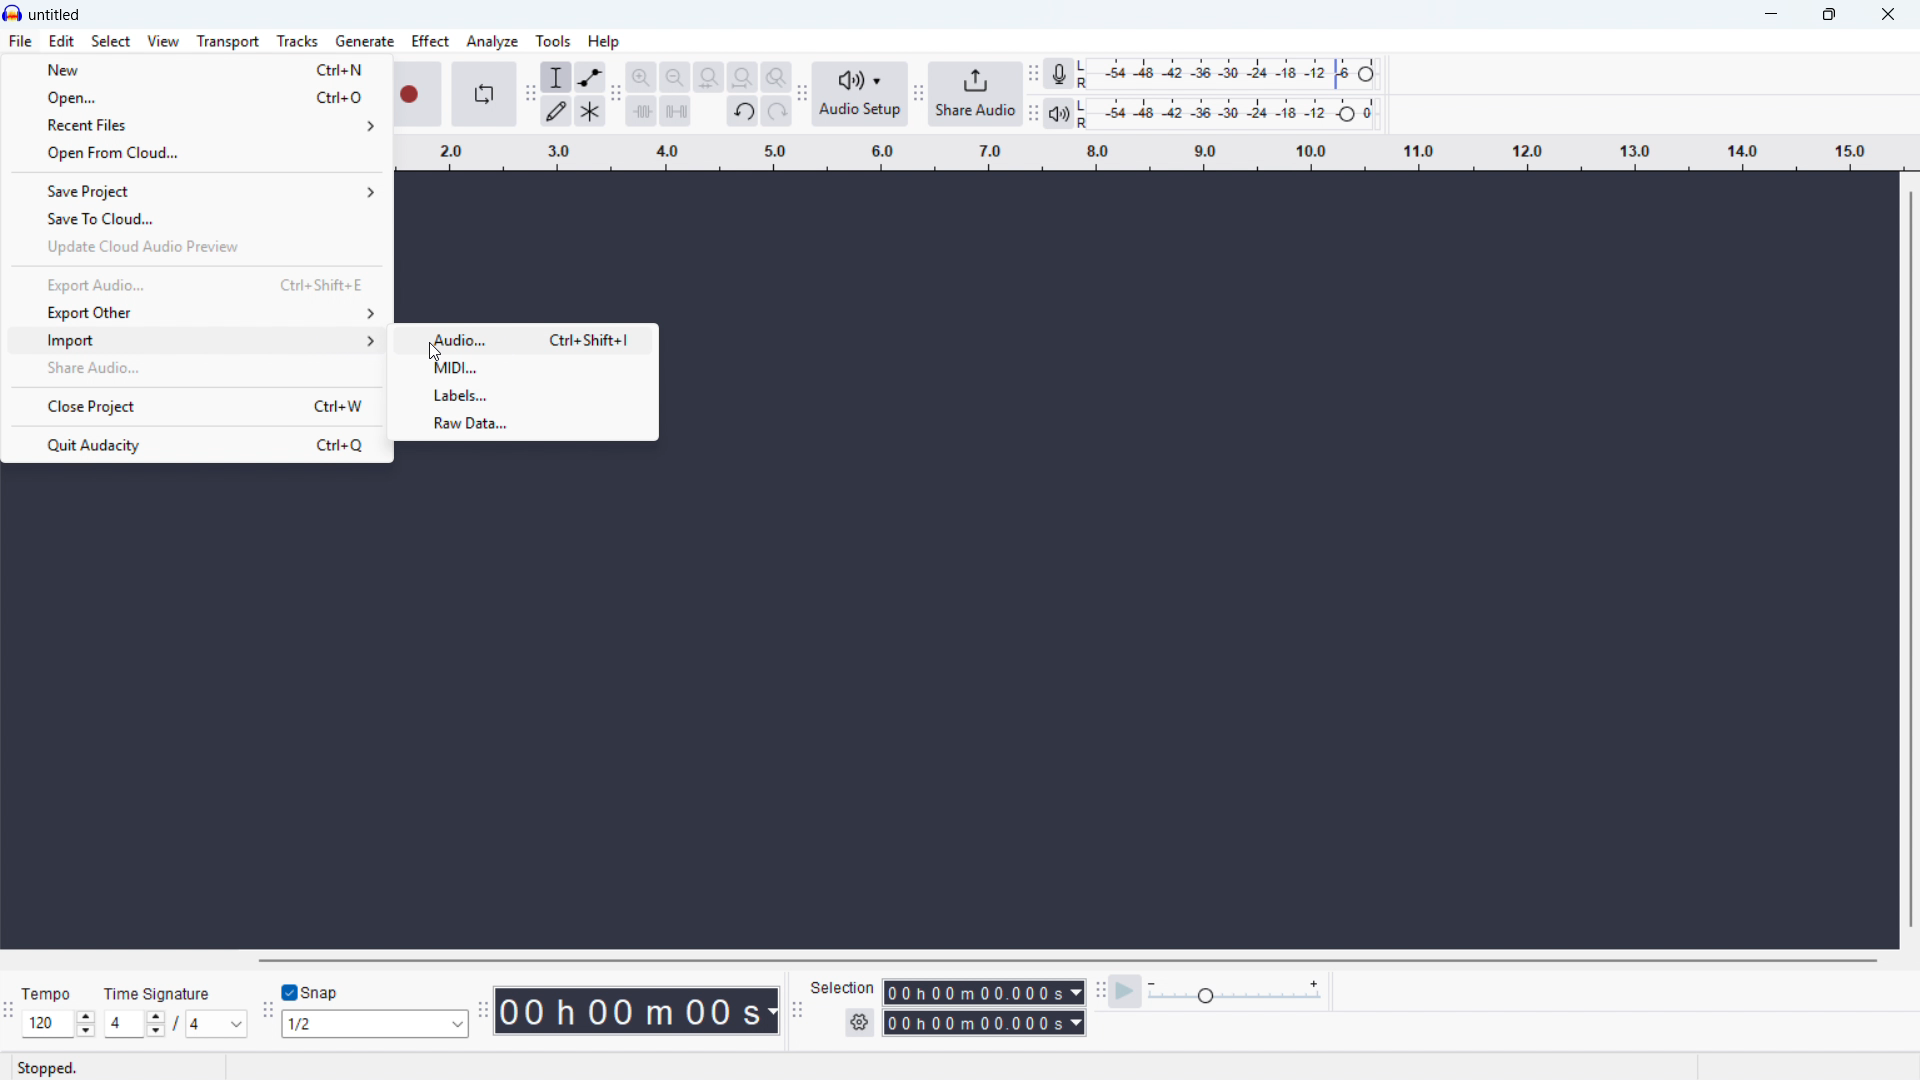 This screenshot has width=1920, height=1080. I want to click on Timestamp , so click(639, 1011).